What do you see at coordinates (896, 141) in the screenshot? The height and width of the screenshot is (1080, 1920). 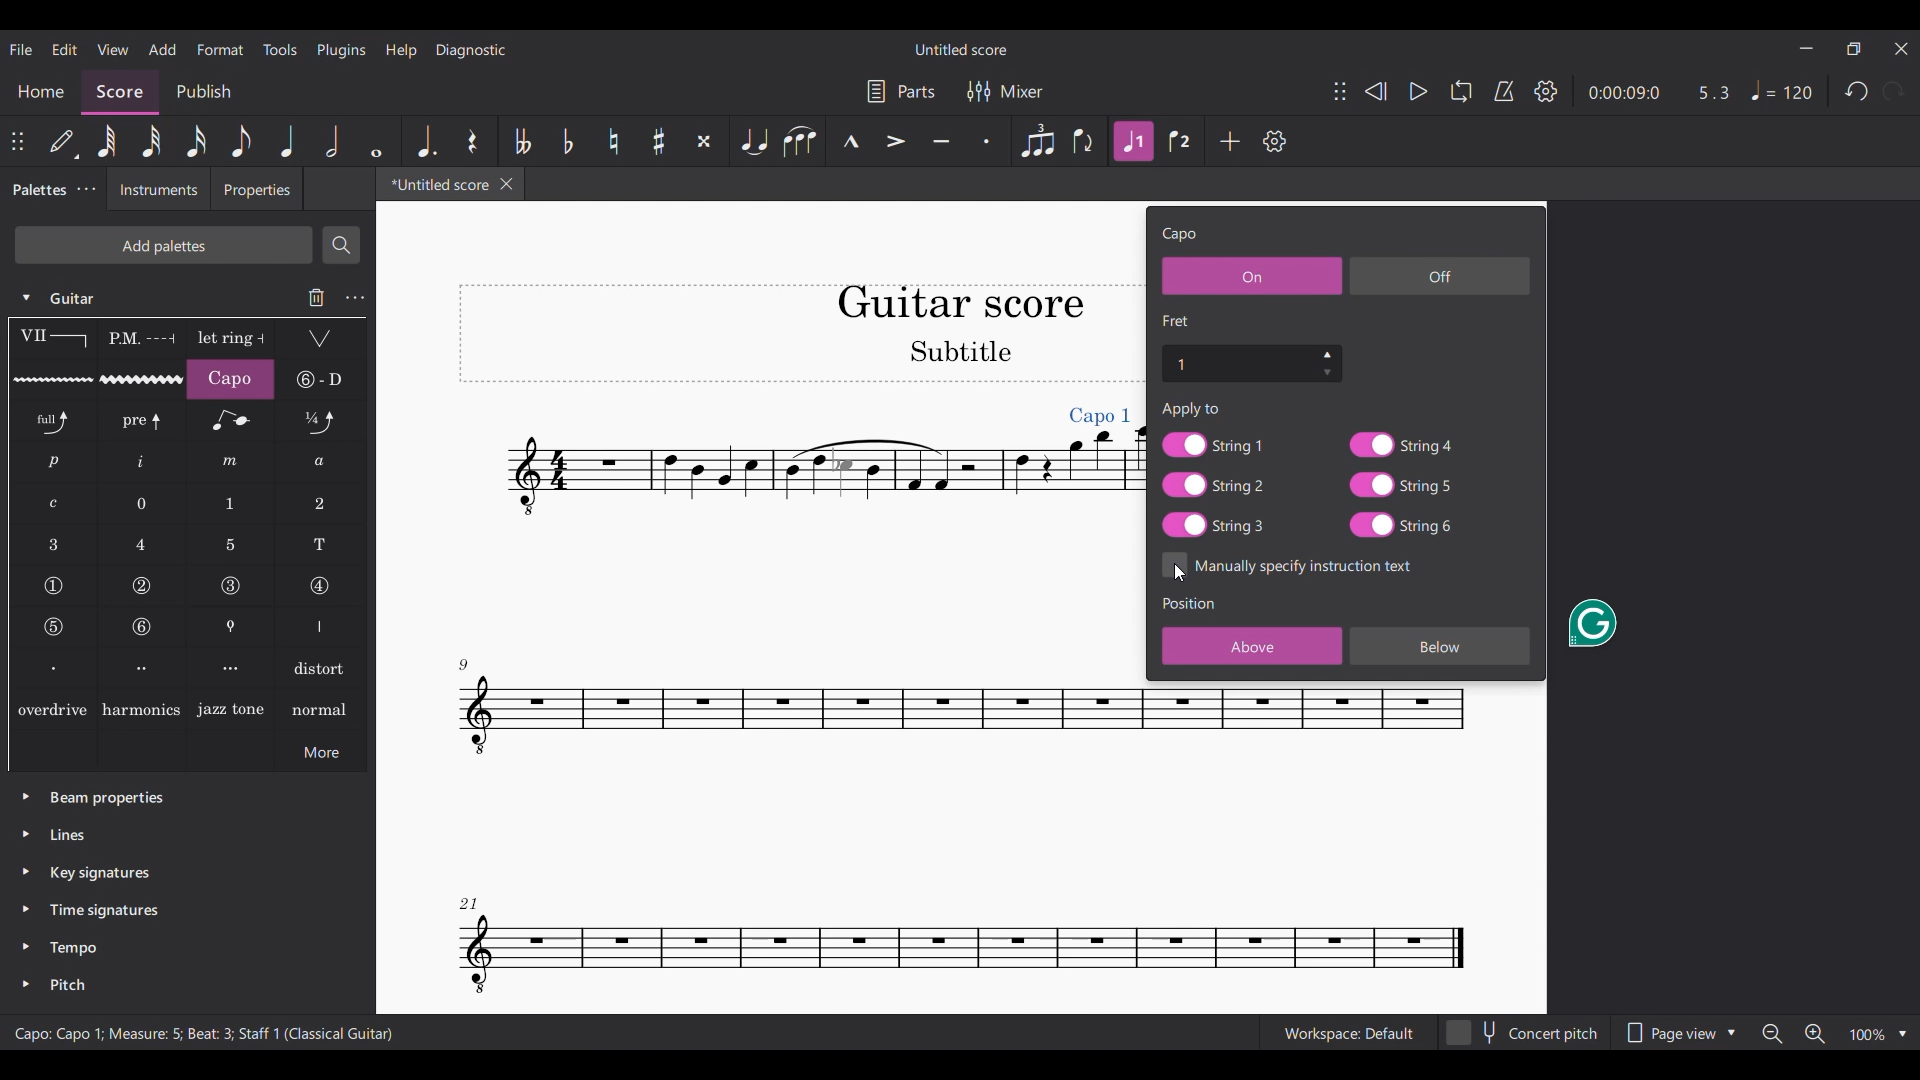 I see `Accent` at bounding box center [896, 141].